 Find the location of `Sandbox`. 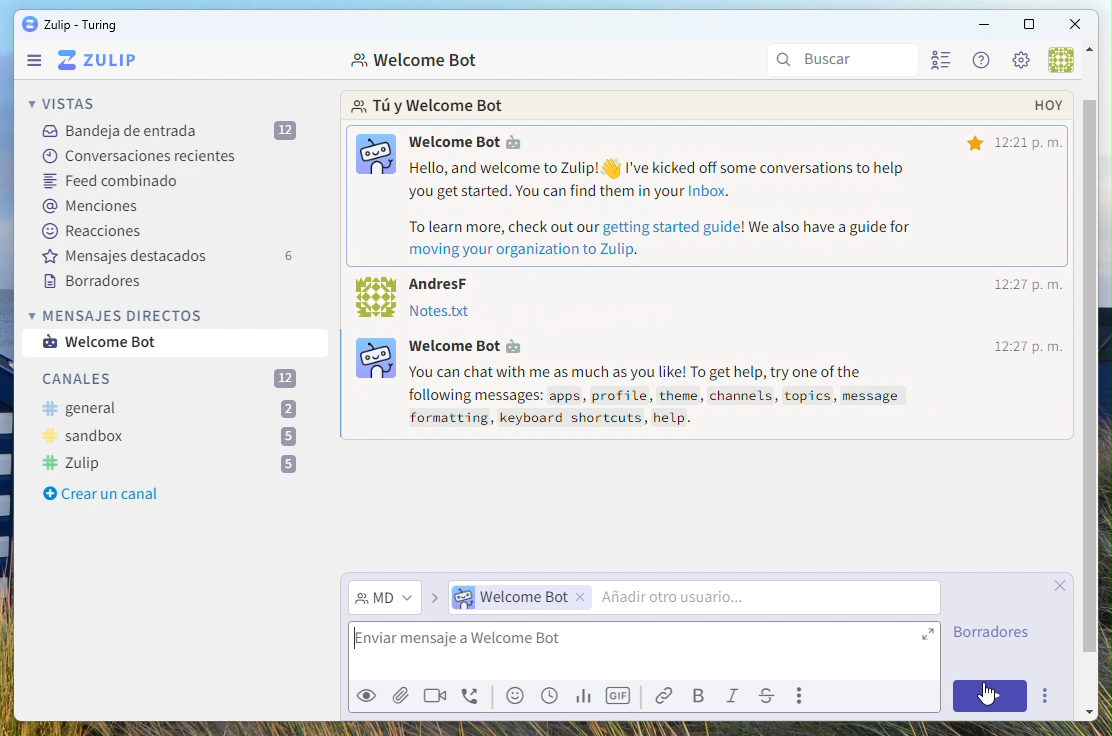

Sandbox is located at coordinates (171, 437).